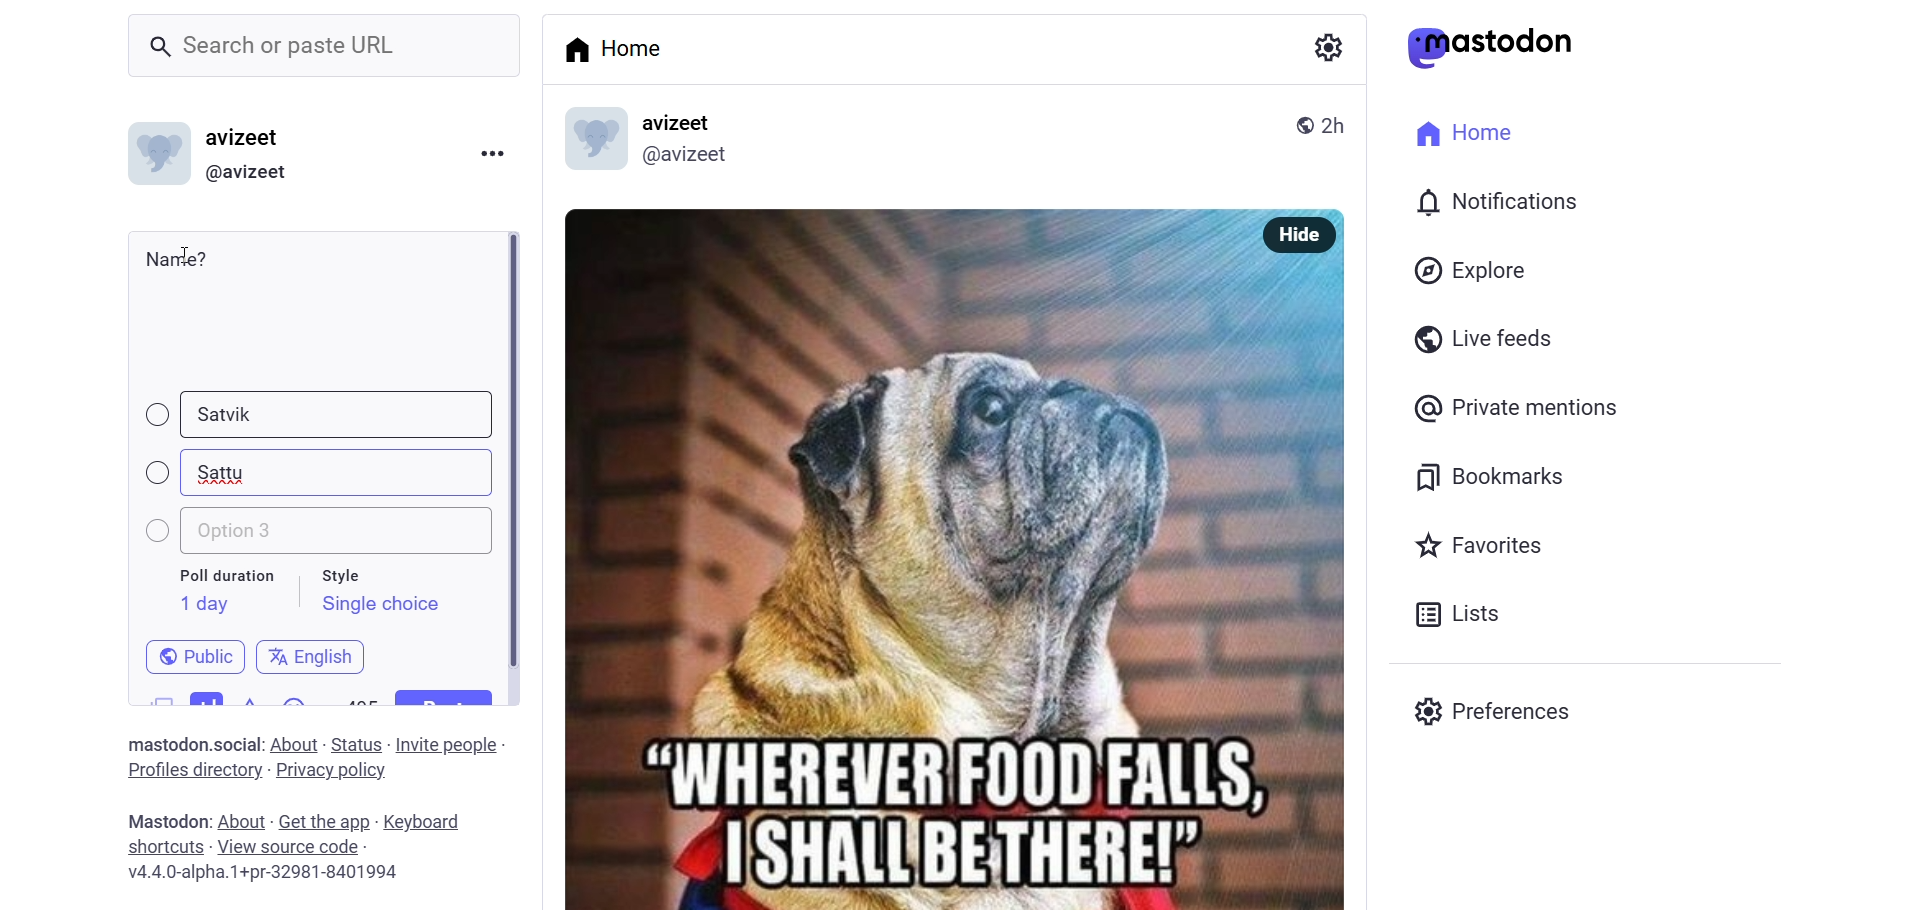 The width and height of the screenshot is (1908, 910). Describe the element at coordinates (153, 158) in the screenshot. I see `id` at that location.